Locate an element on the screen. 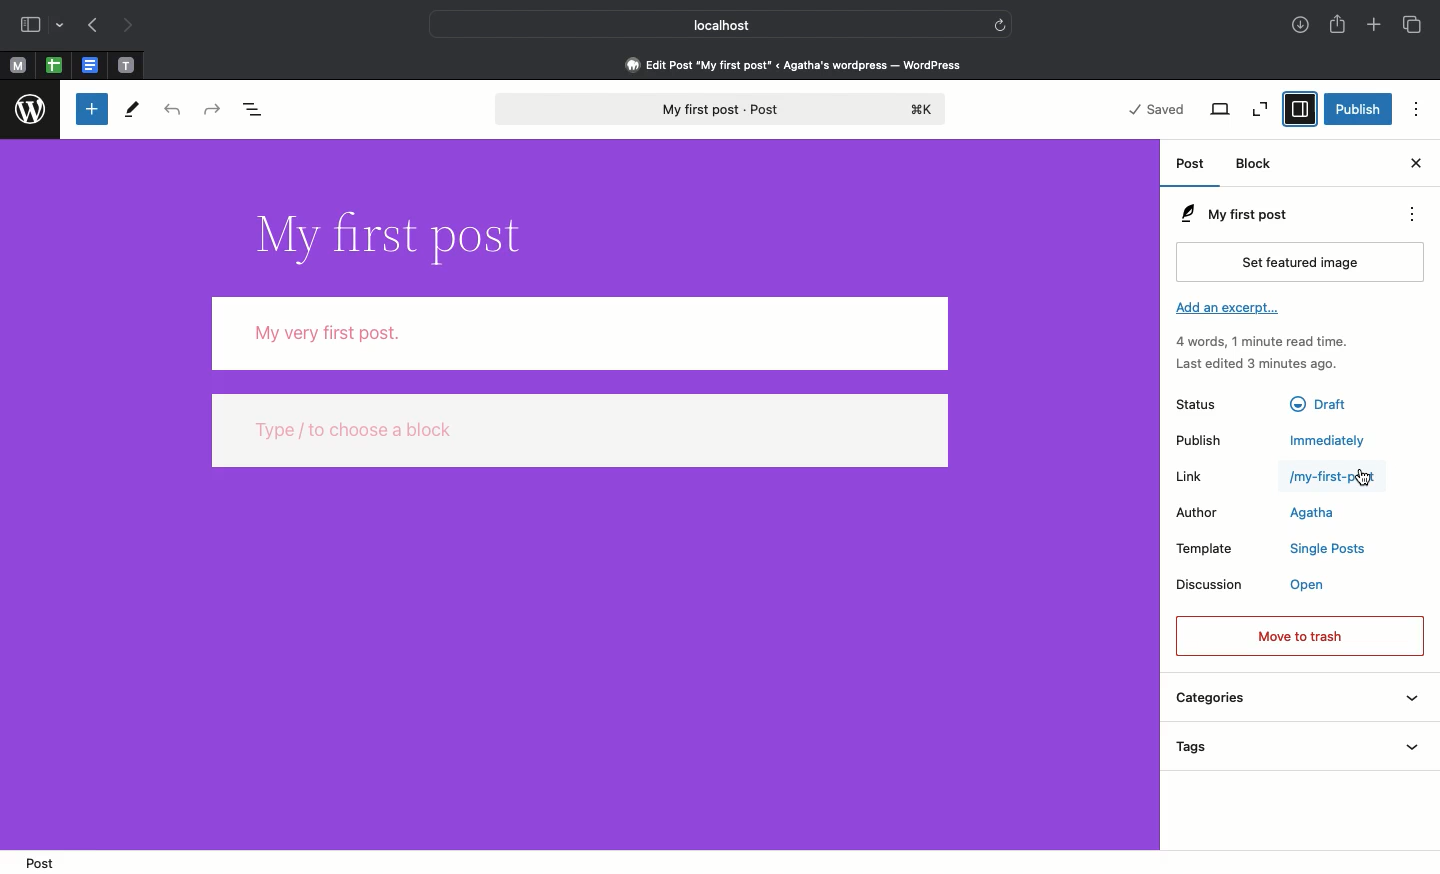  Tags is located at coordinates (1303, 744).